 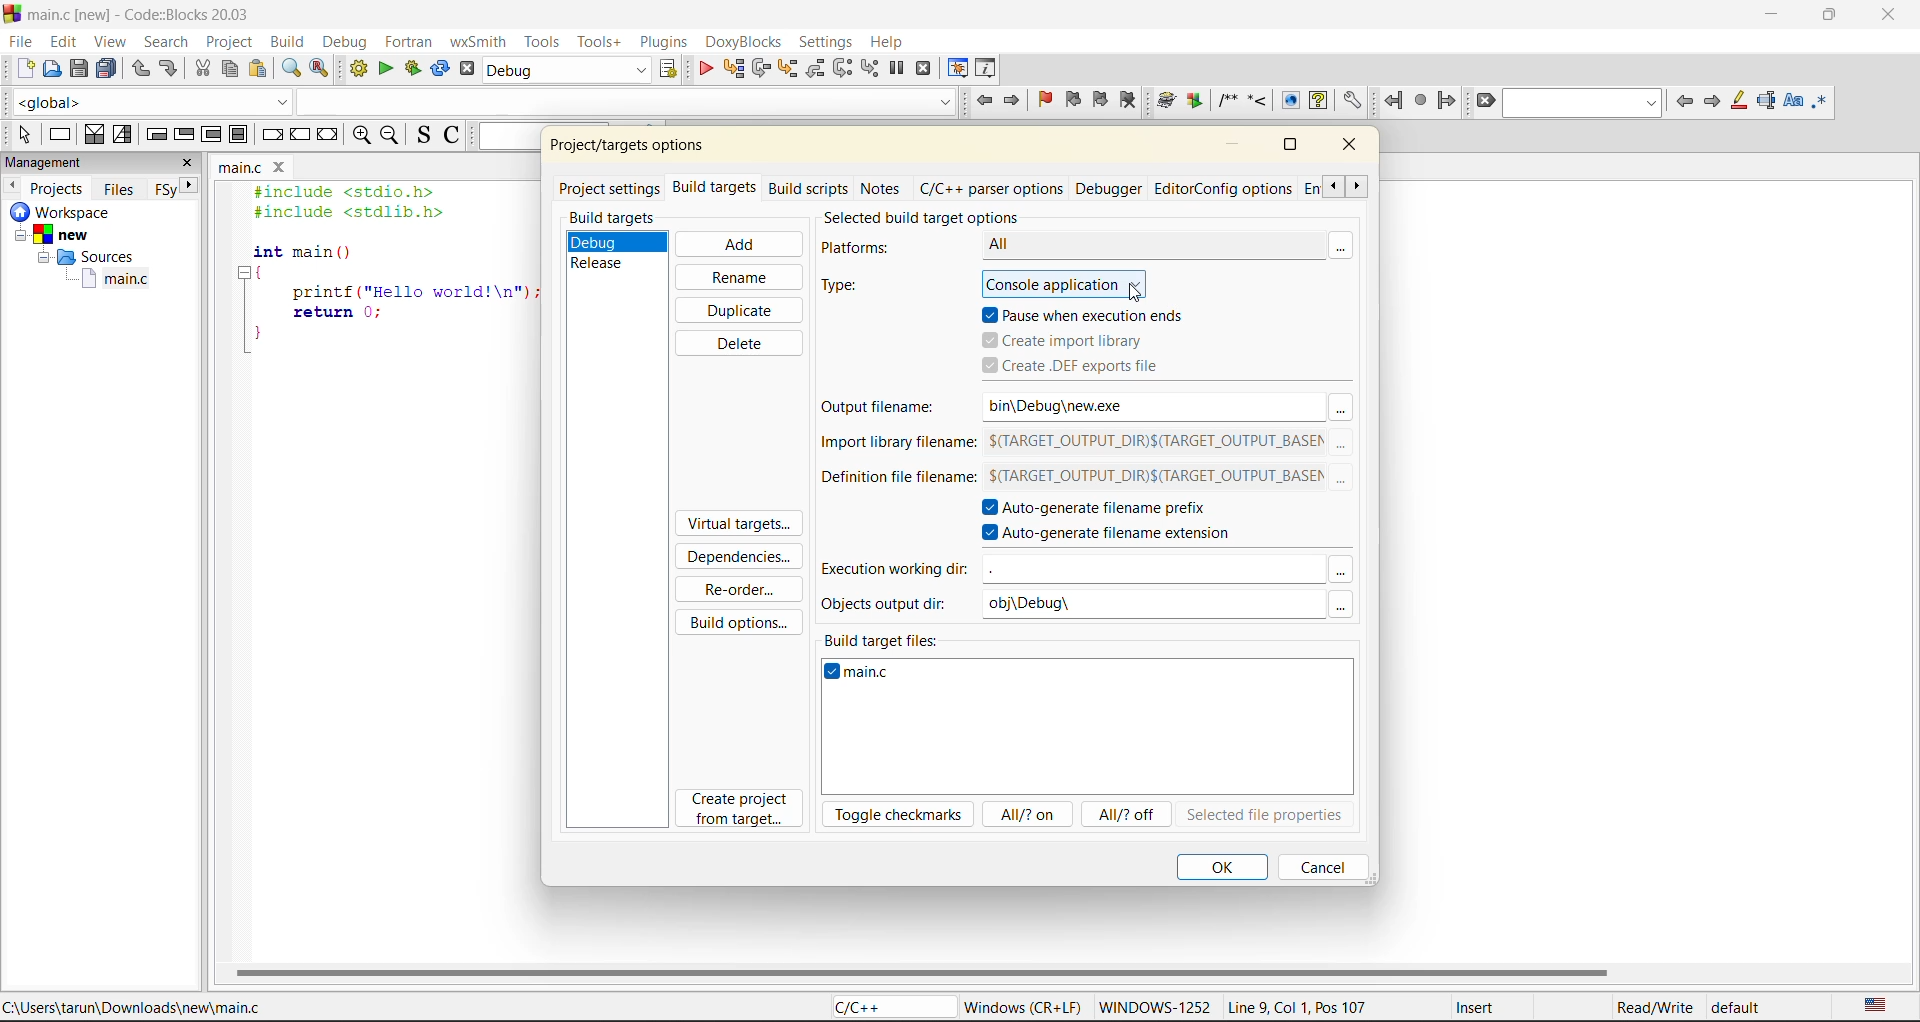 I want to click on previous, so click(x=13, y=185).